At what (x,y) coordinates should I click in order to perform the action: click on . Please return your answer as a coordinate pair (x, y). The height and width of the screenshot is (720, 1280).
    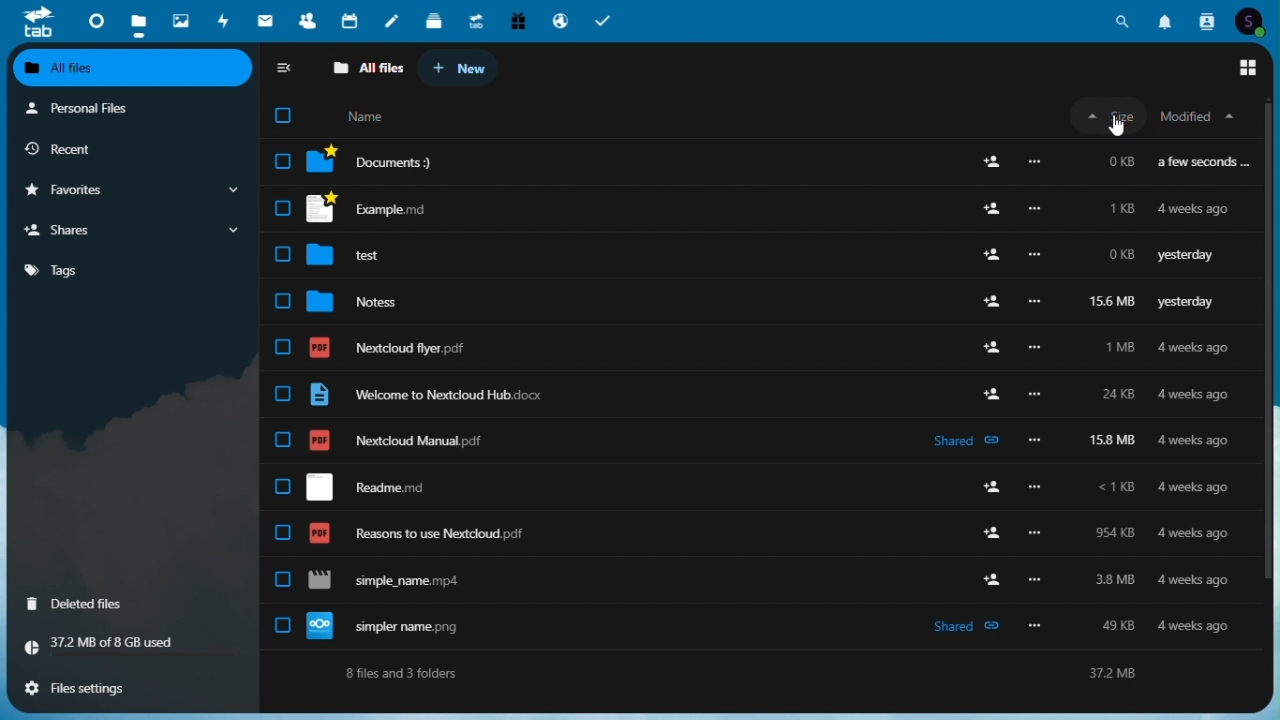
    Looking at the image, I should click on (1166, 17).